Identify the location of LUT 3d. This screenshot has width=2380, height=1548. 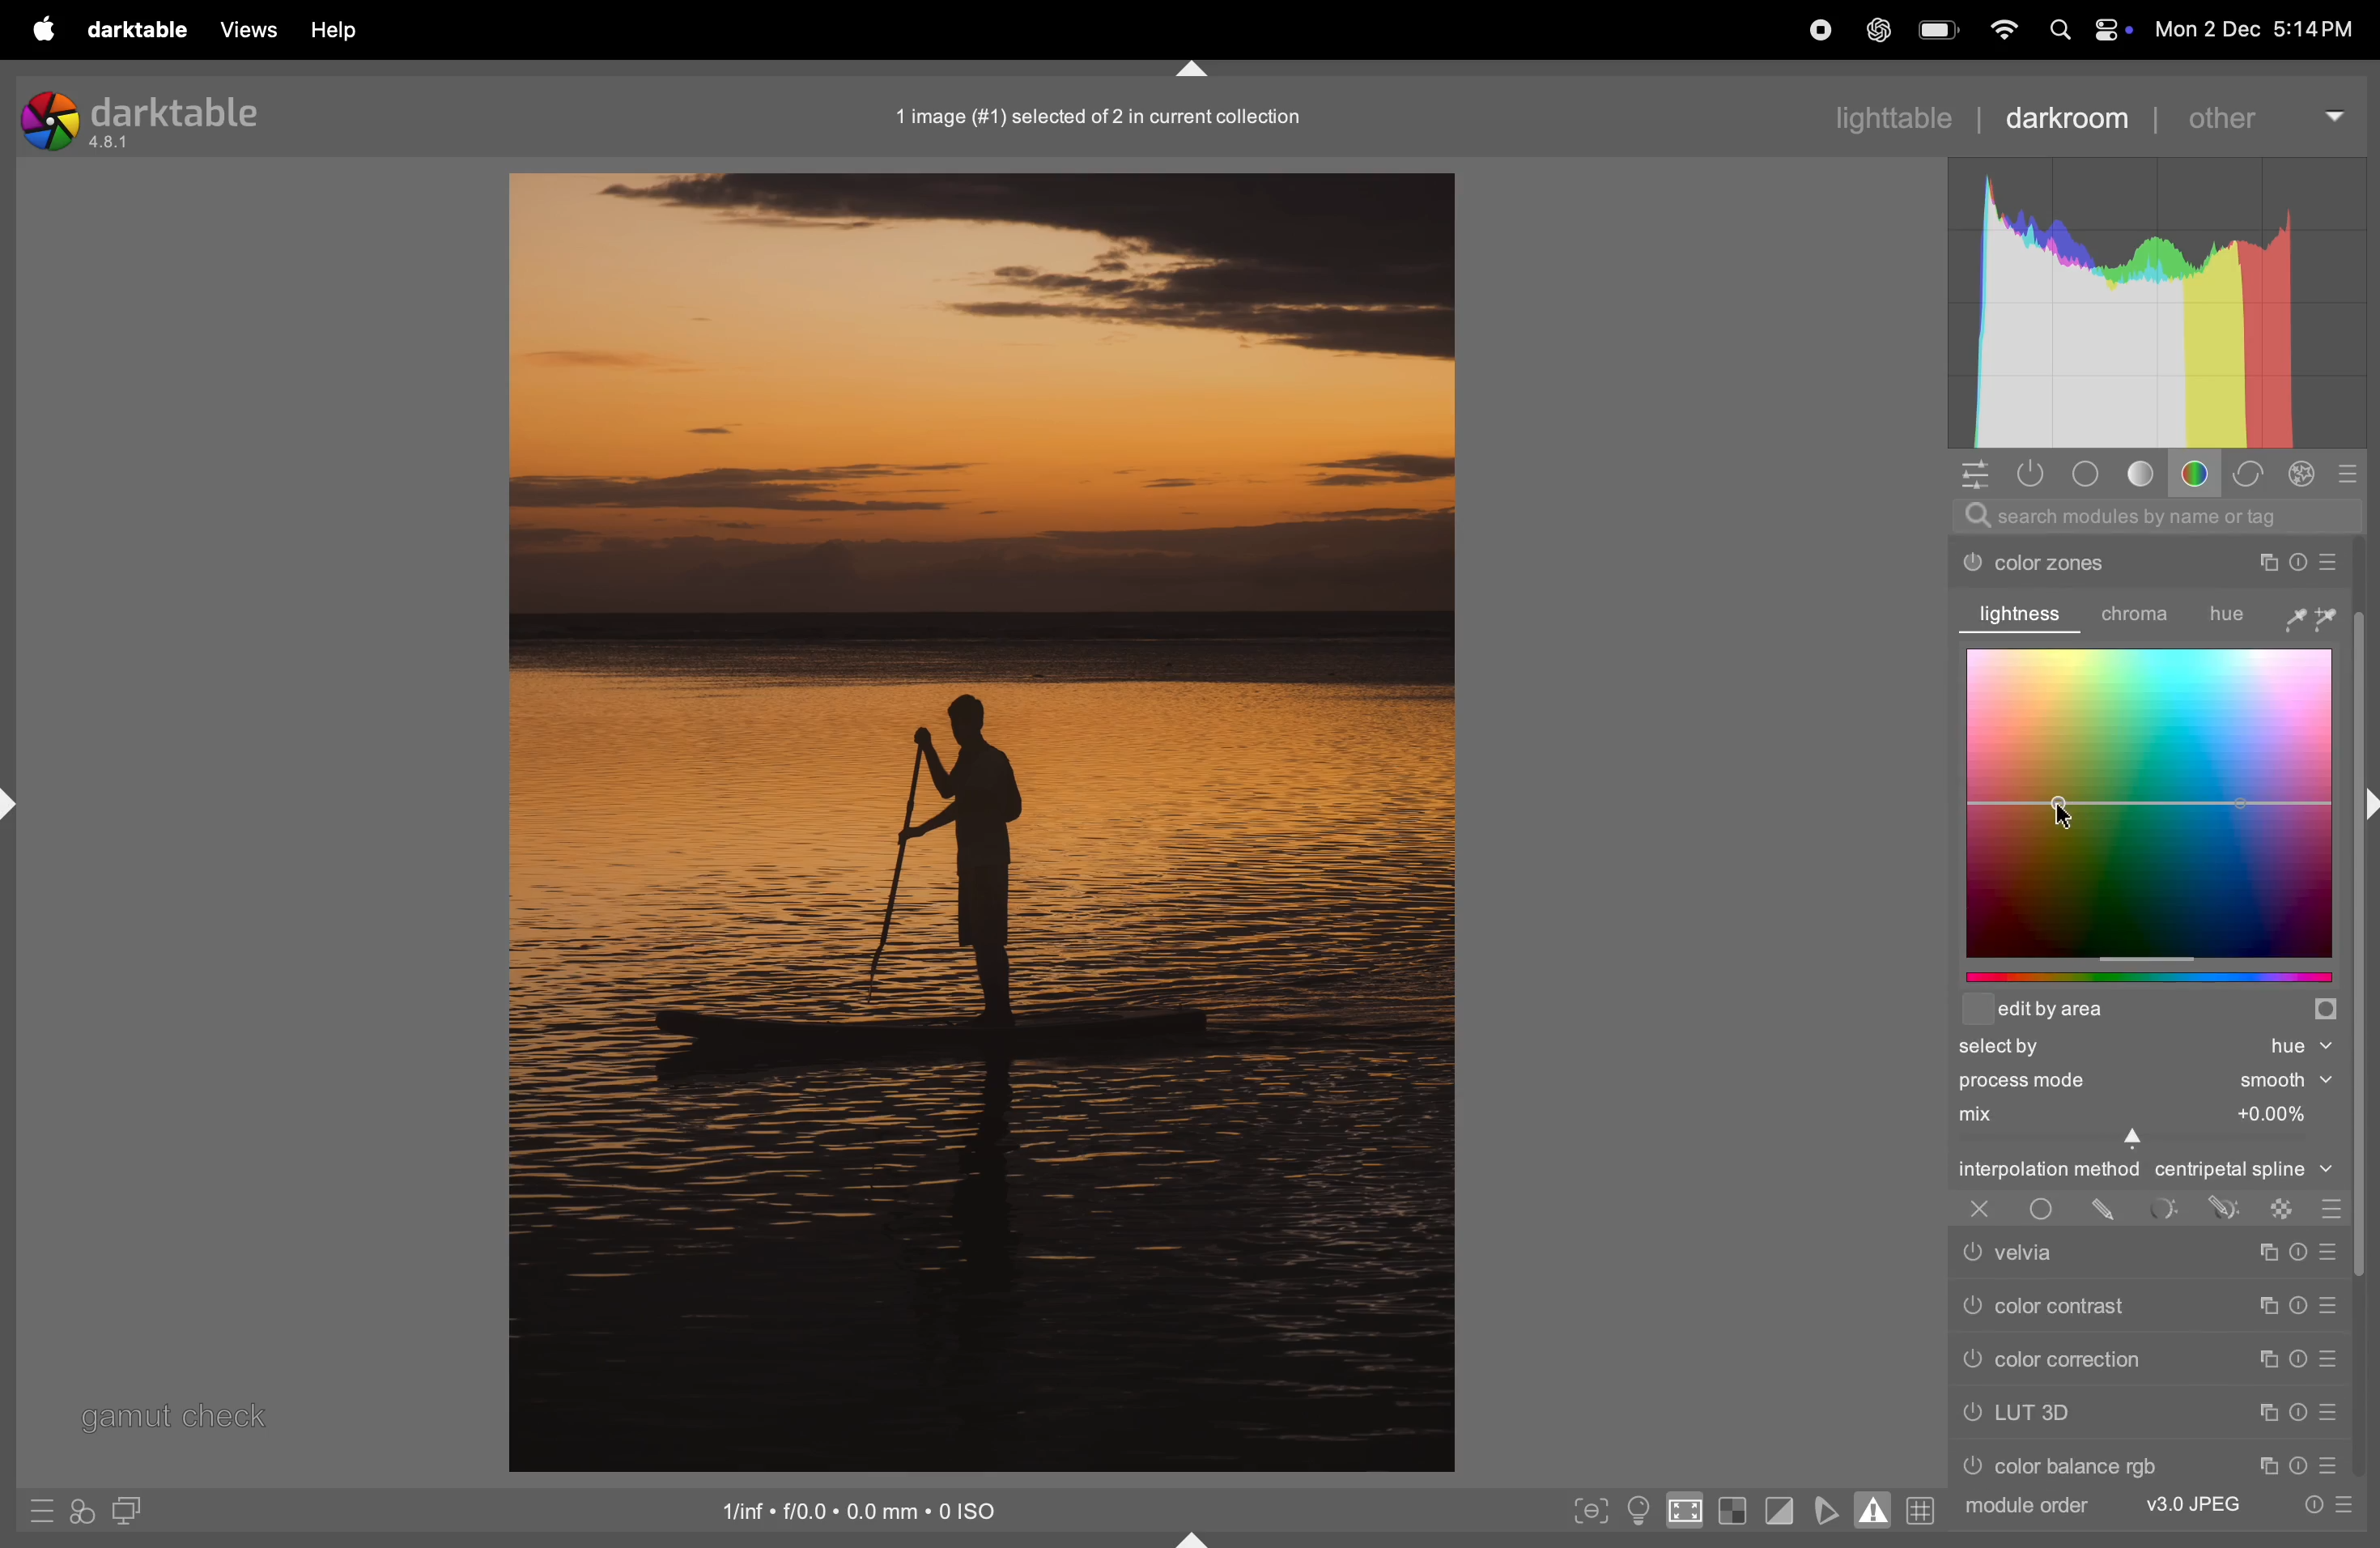
(2089, 1413).